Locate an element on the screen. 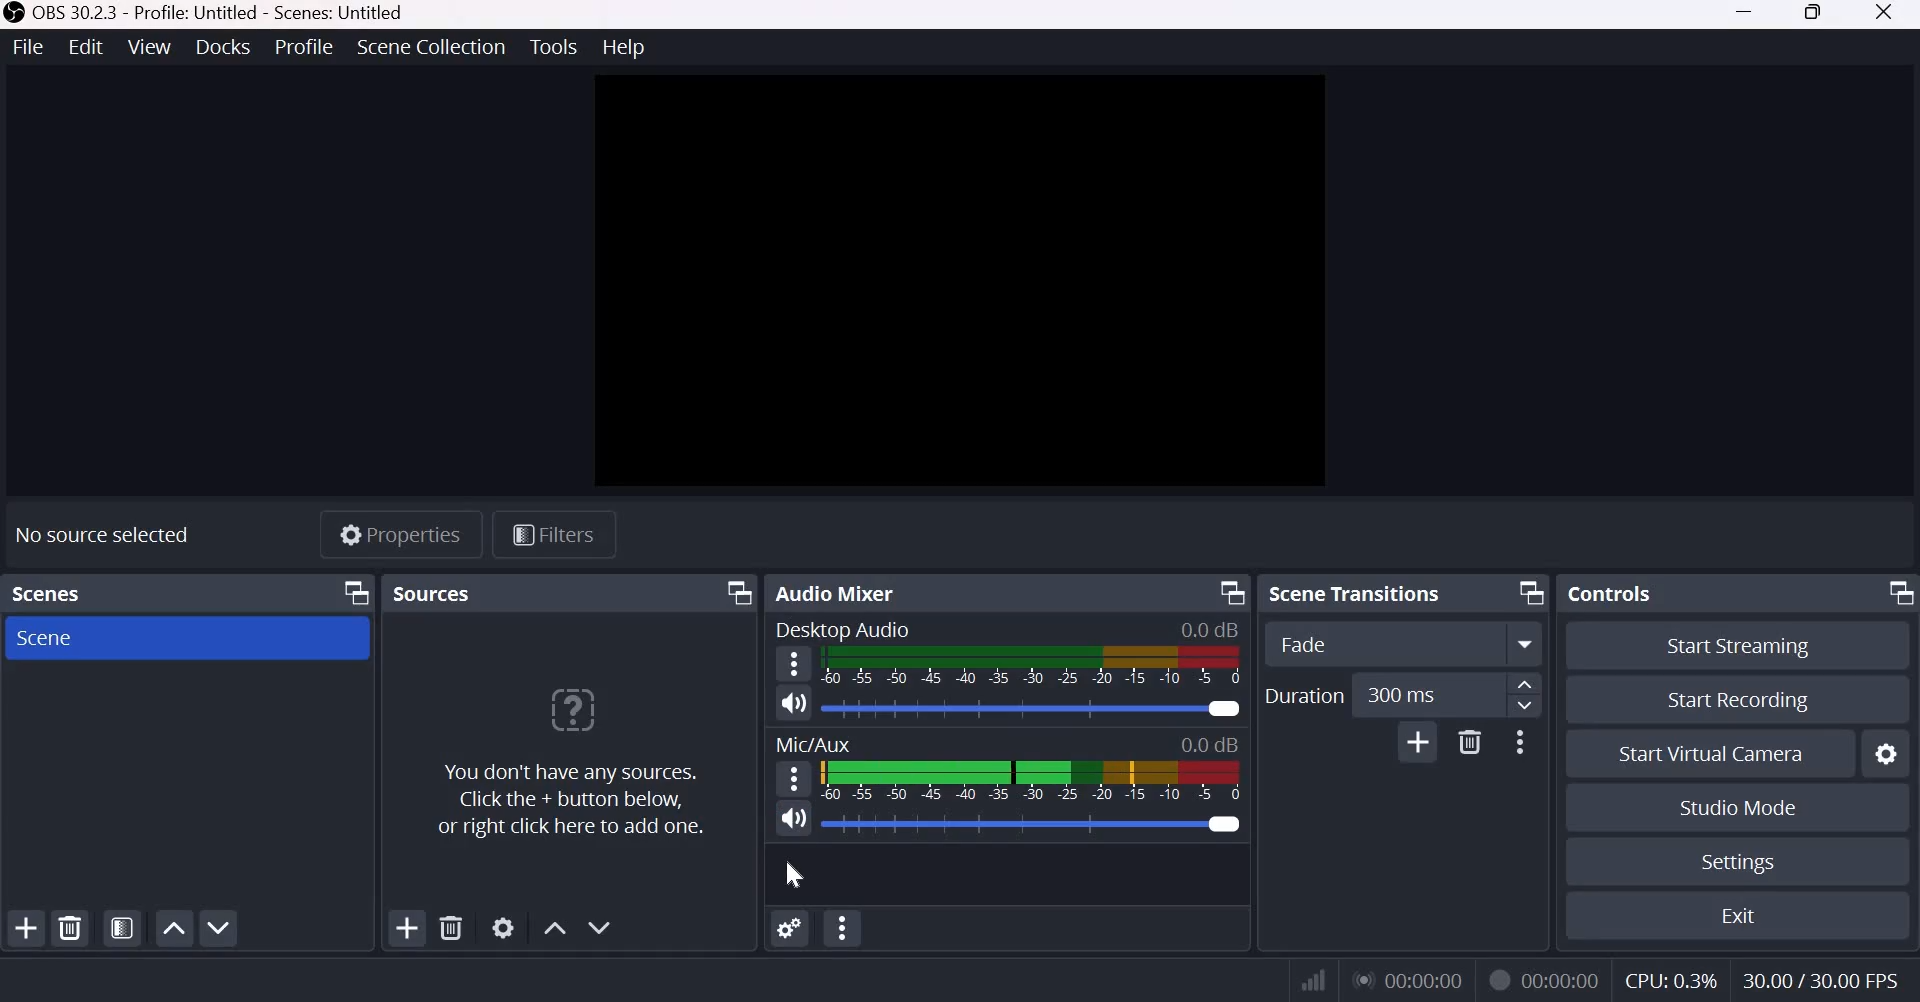 This screenshot has width=1920, height=1002. Tools is located at coordinates (554, 46).